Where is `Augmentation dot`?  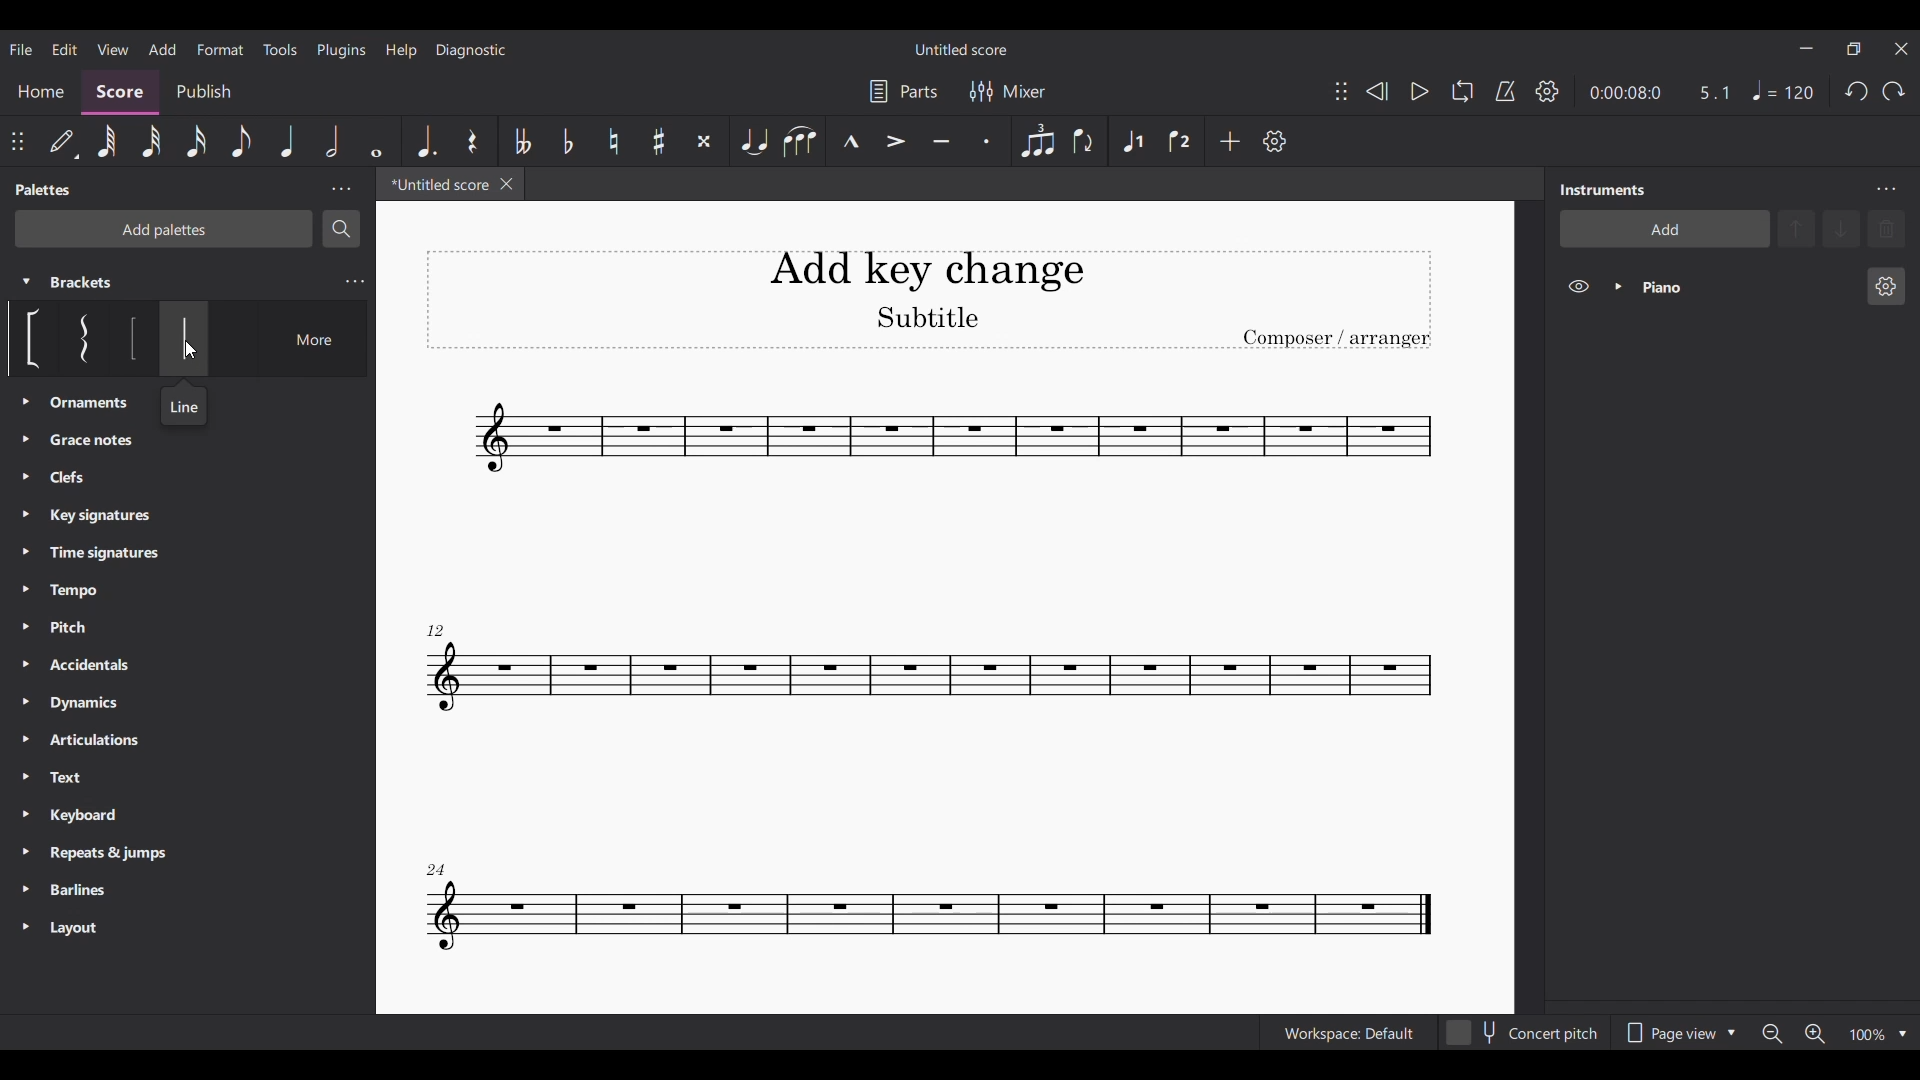 Augmentation dot is located at coordinates (424, 141).